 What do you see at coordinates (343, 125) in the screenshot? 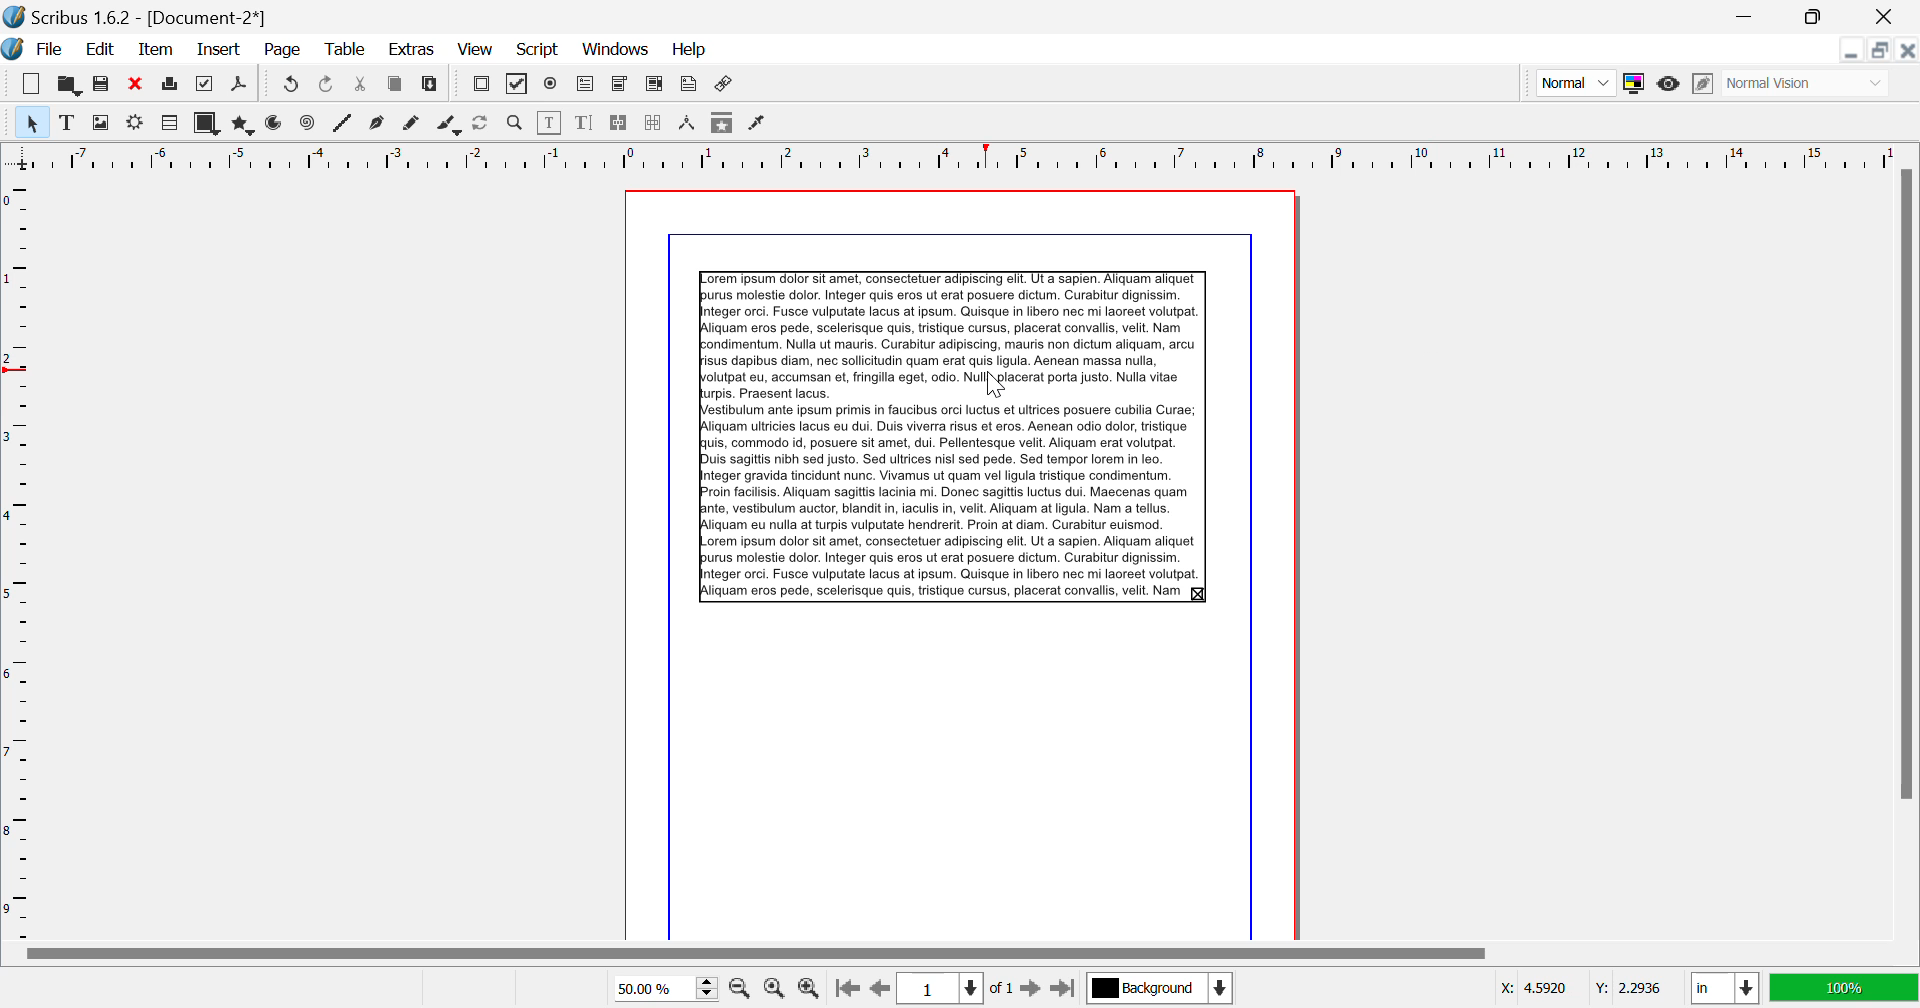
I see `Line` at bounding box center [343, 125].